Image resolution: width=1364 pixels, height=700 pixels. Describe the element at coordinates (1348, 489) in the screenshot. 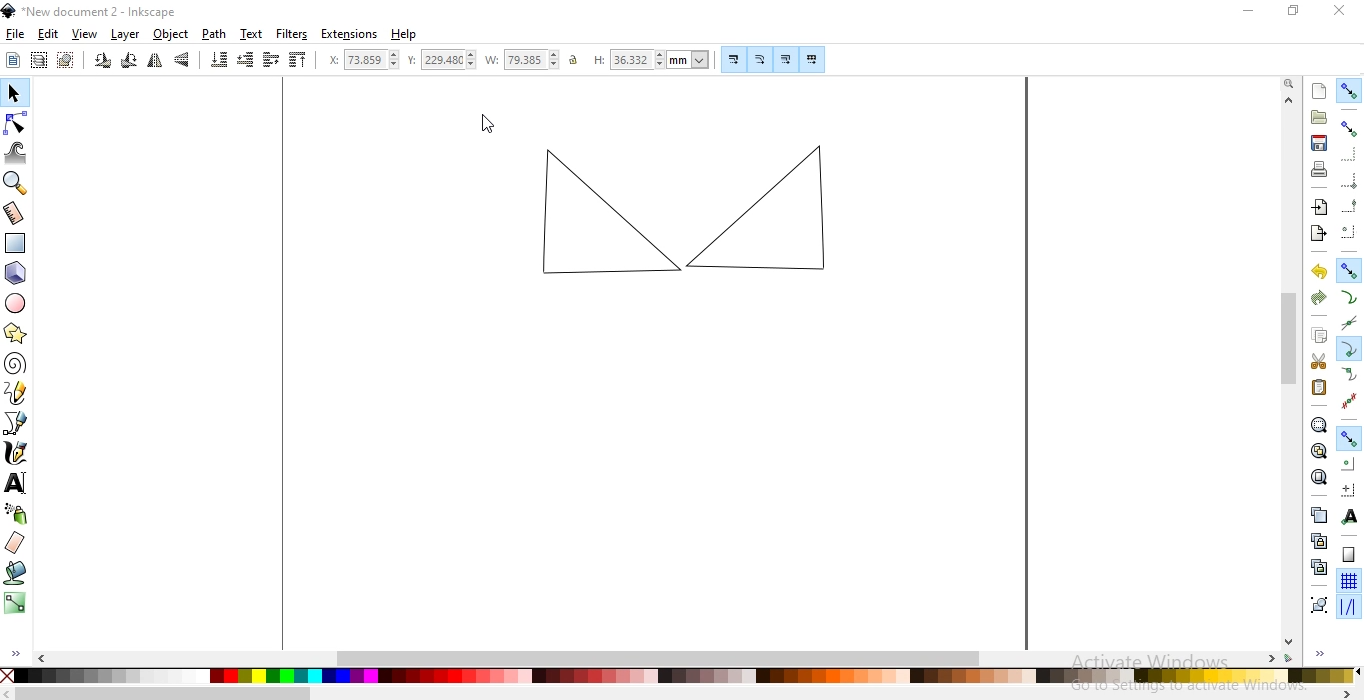

I see `snap an items rotation center` at that location.